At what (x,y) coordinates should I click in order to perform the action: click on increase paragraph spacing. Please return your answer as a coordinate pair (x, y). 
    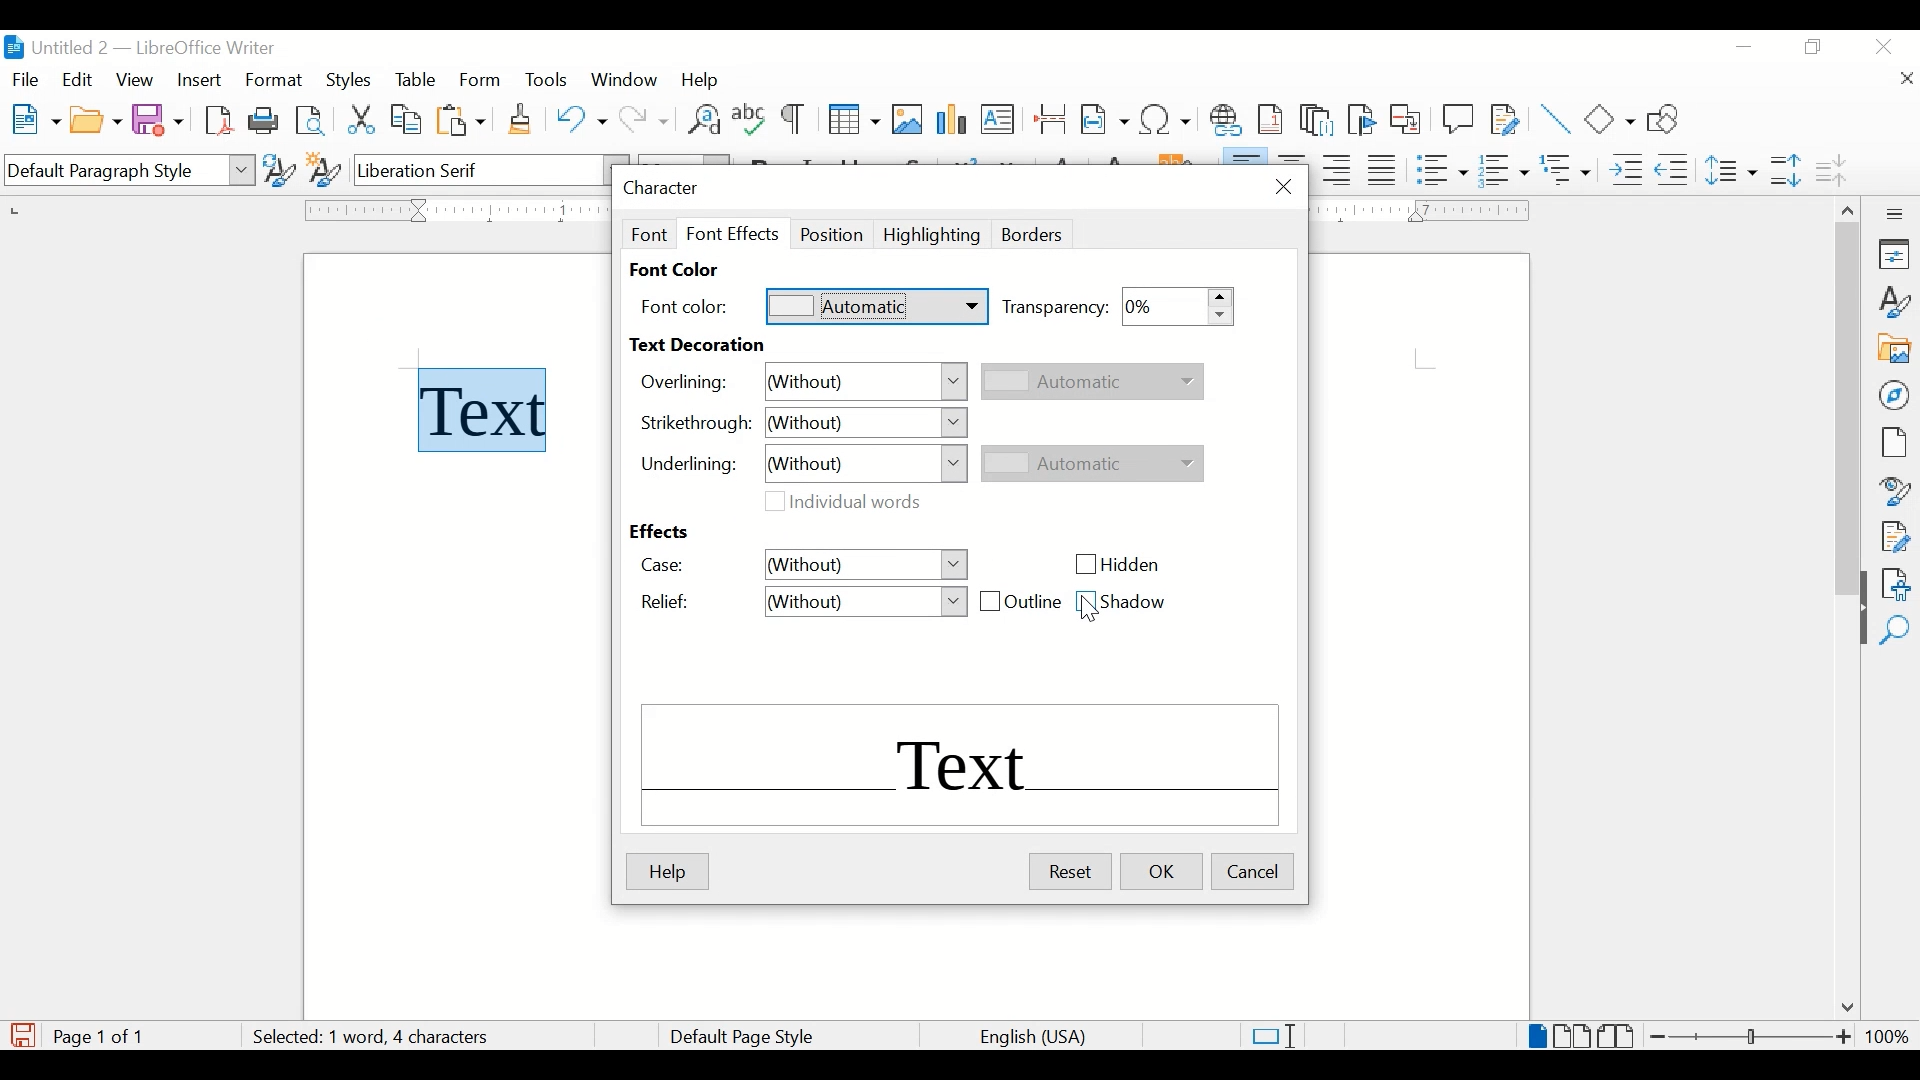
    Looking at the image, I should click on (1785, 170).